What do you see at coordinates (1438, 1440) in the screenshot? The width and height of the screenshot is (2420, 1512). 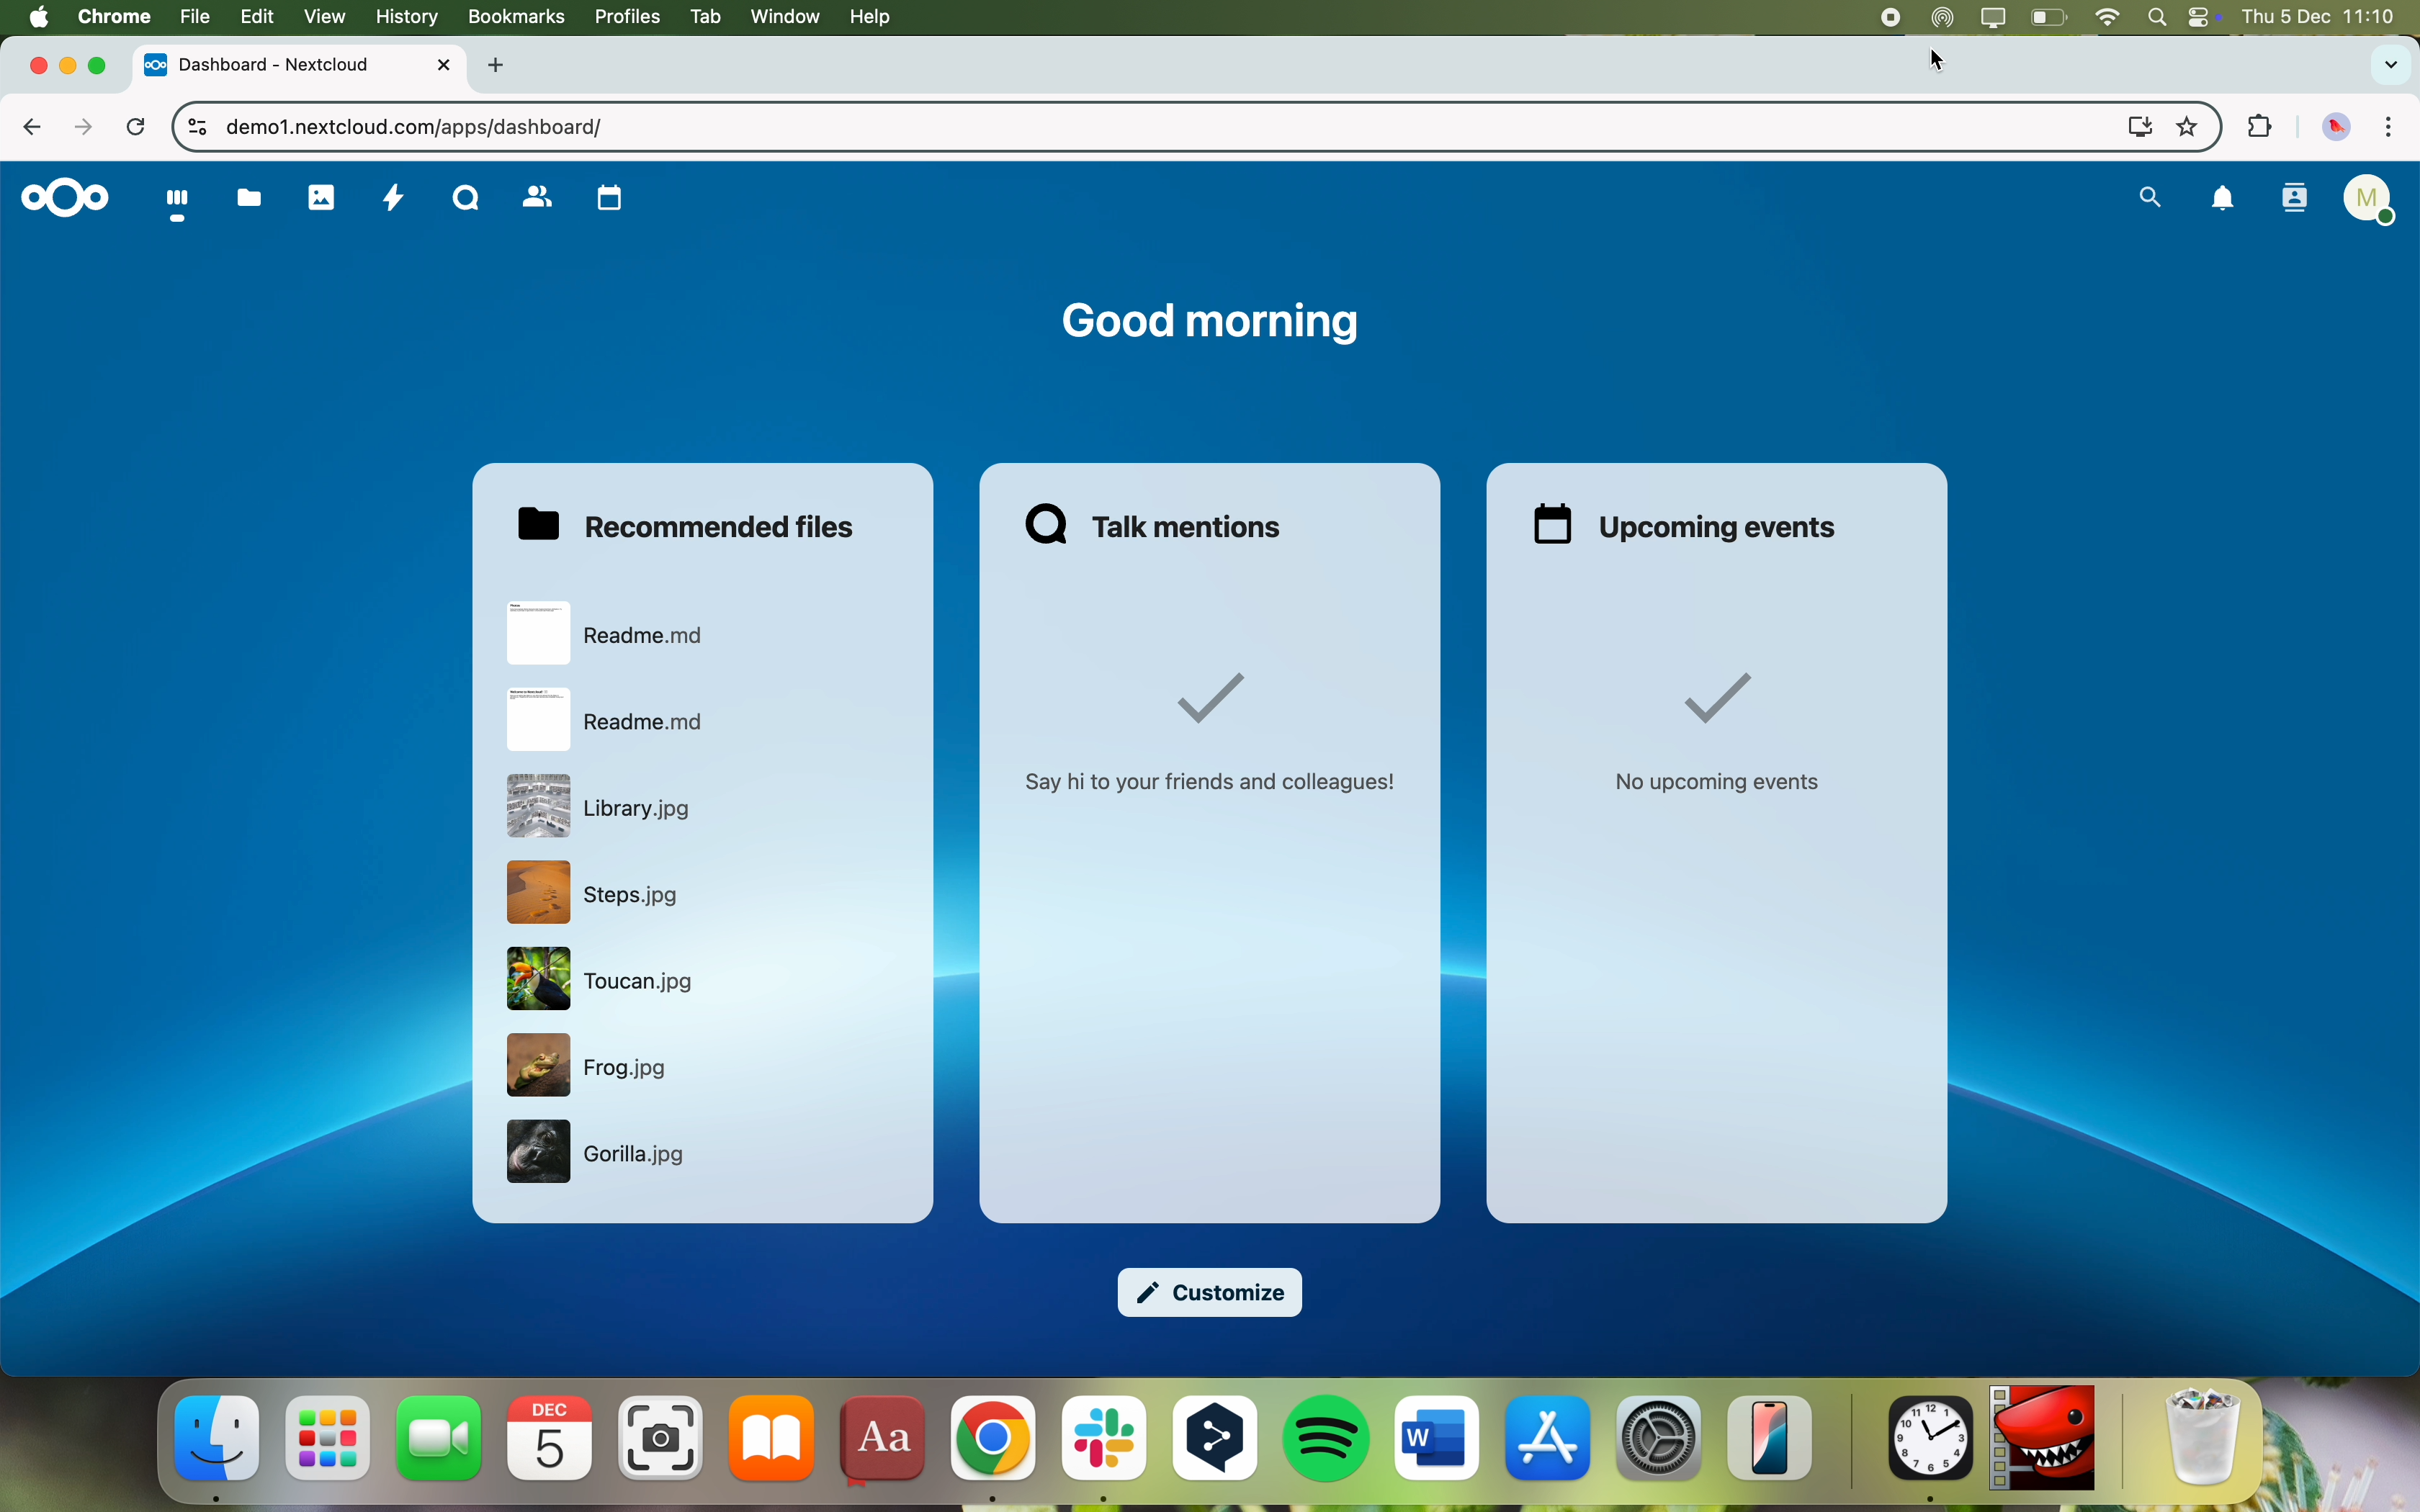 I see `Word` at bounding box center [1438, 1440].